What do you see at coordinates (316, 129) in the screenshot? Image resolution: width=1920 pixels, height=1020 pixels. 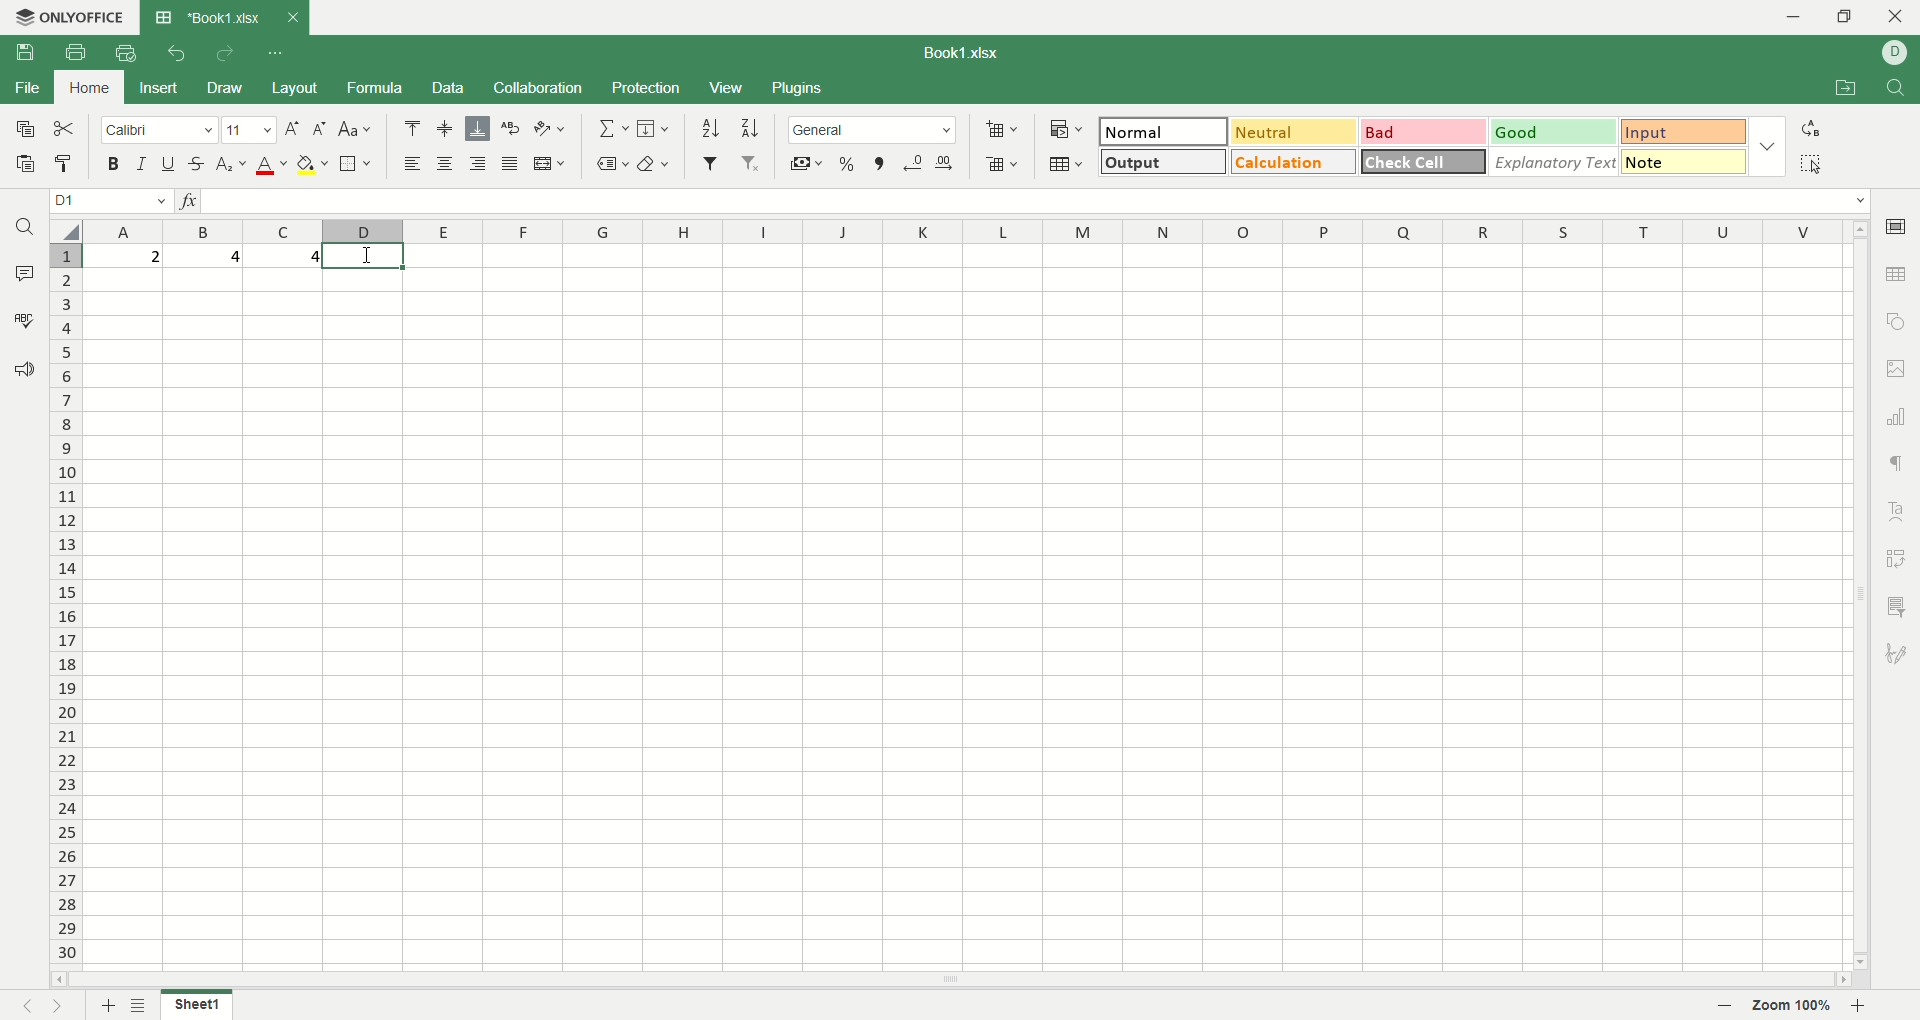 I see `decrease font` at bounding box center [316, 129].